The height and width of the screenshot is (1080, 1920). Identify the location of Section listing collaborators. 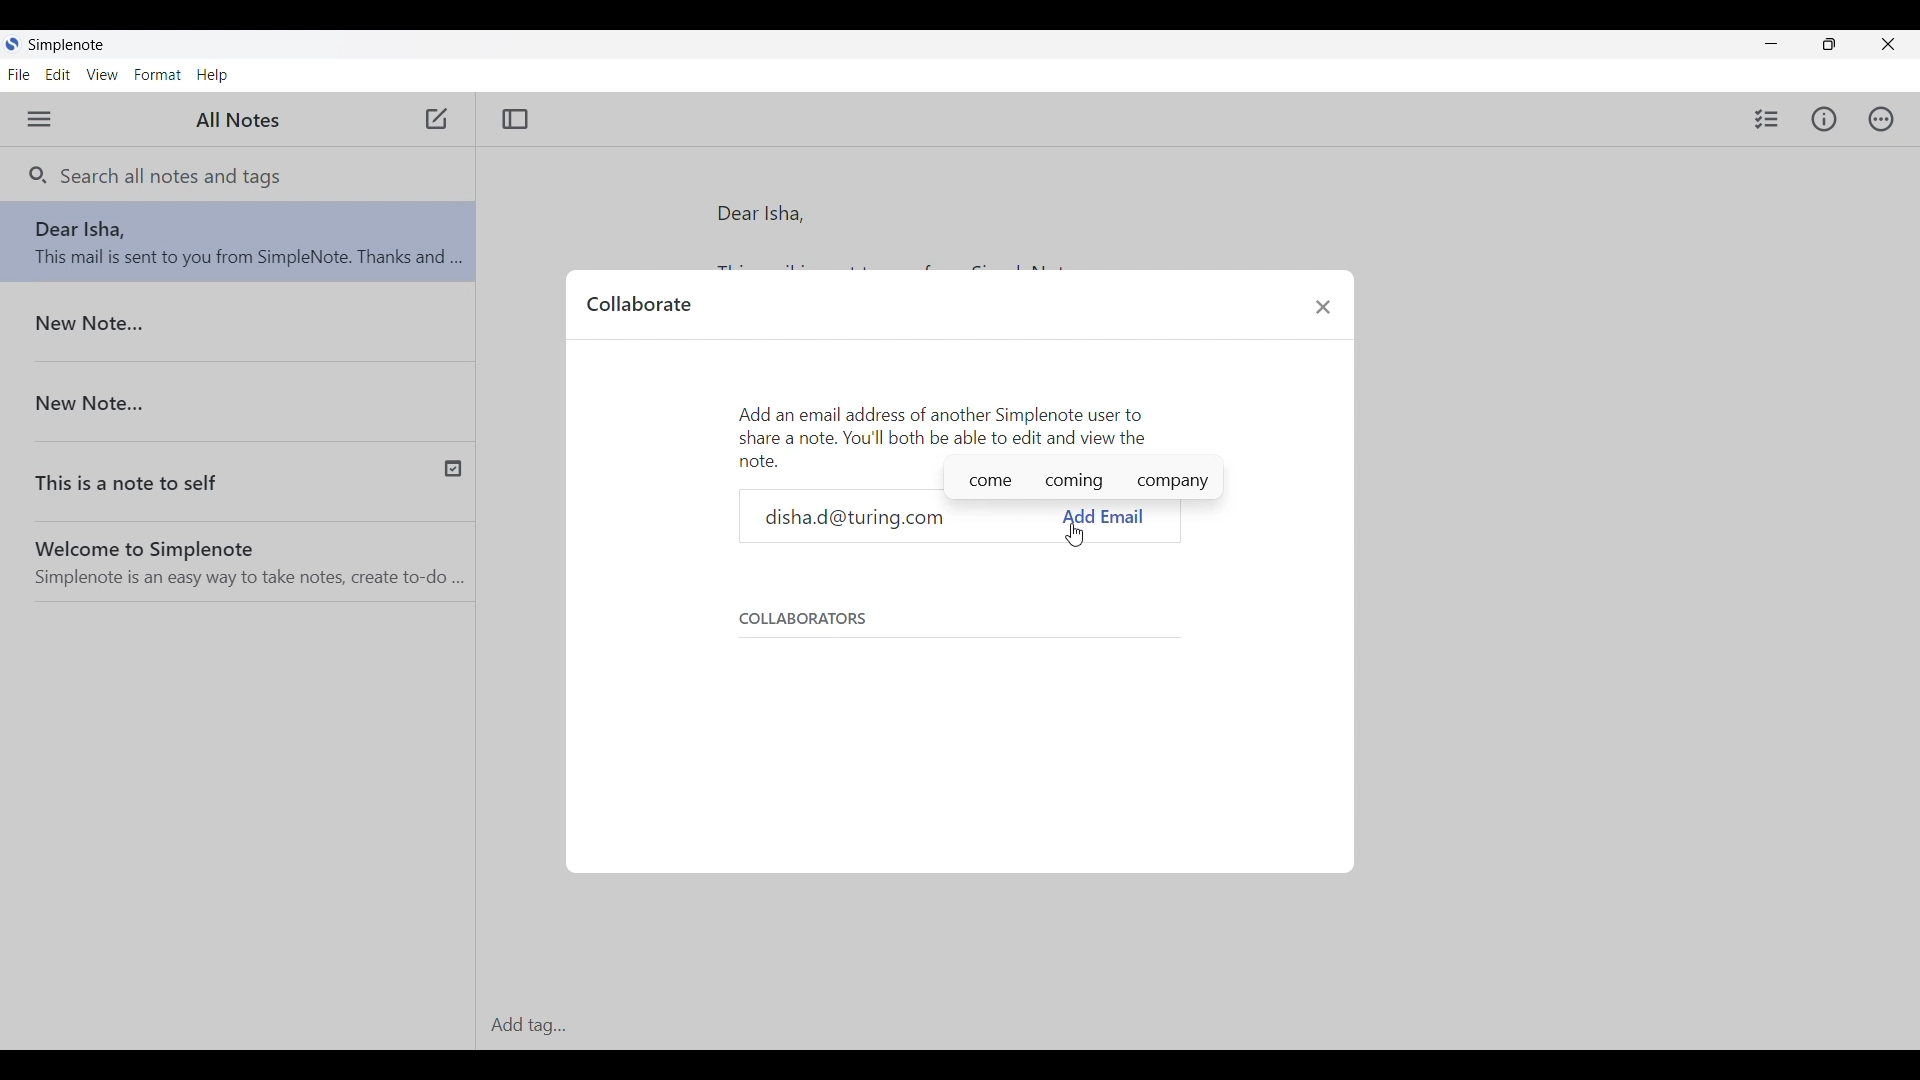
(951, 690).